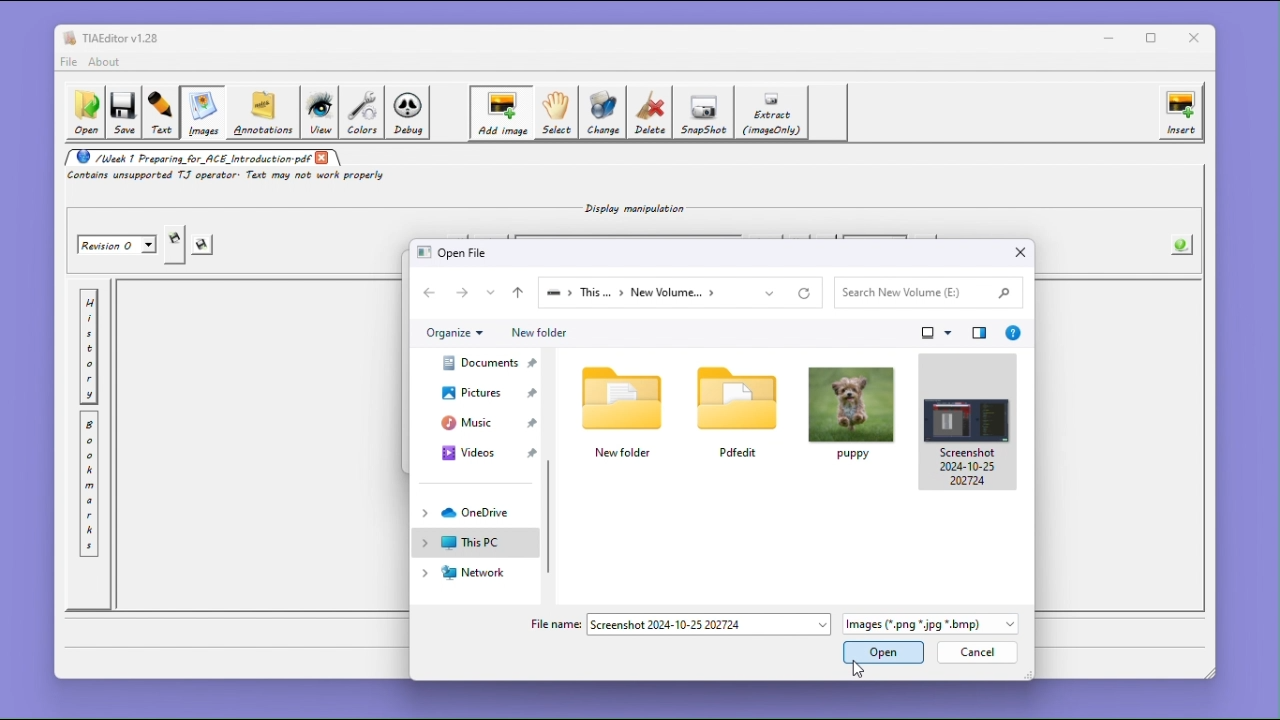 The width and height of the screenshot is (1280, 720). Describe the element at coordinates (362, 112) in the screenshot. I see `colors ` at that location.